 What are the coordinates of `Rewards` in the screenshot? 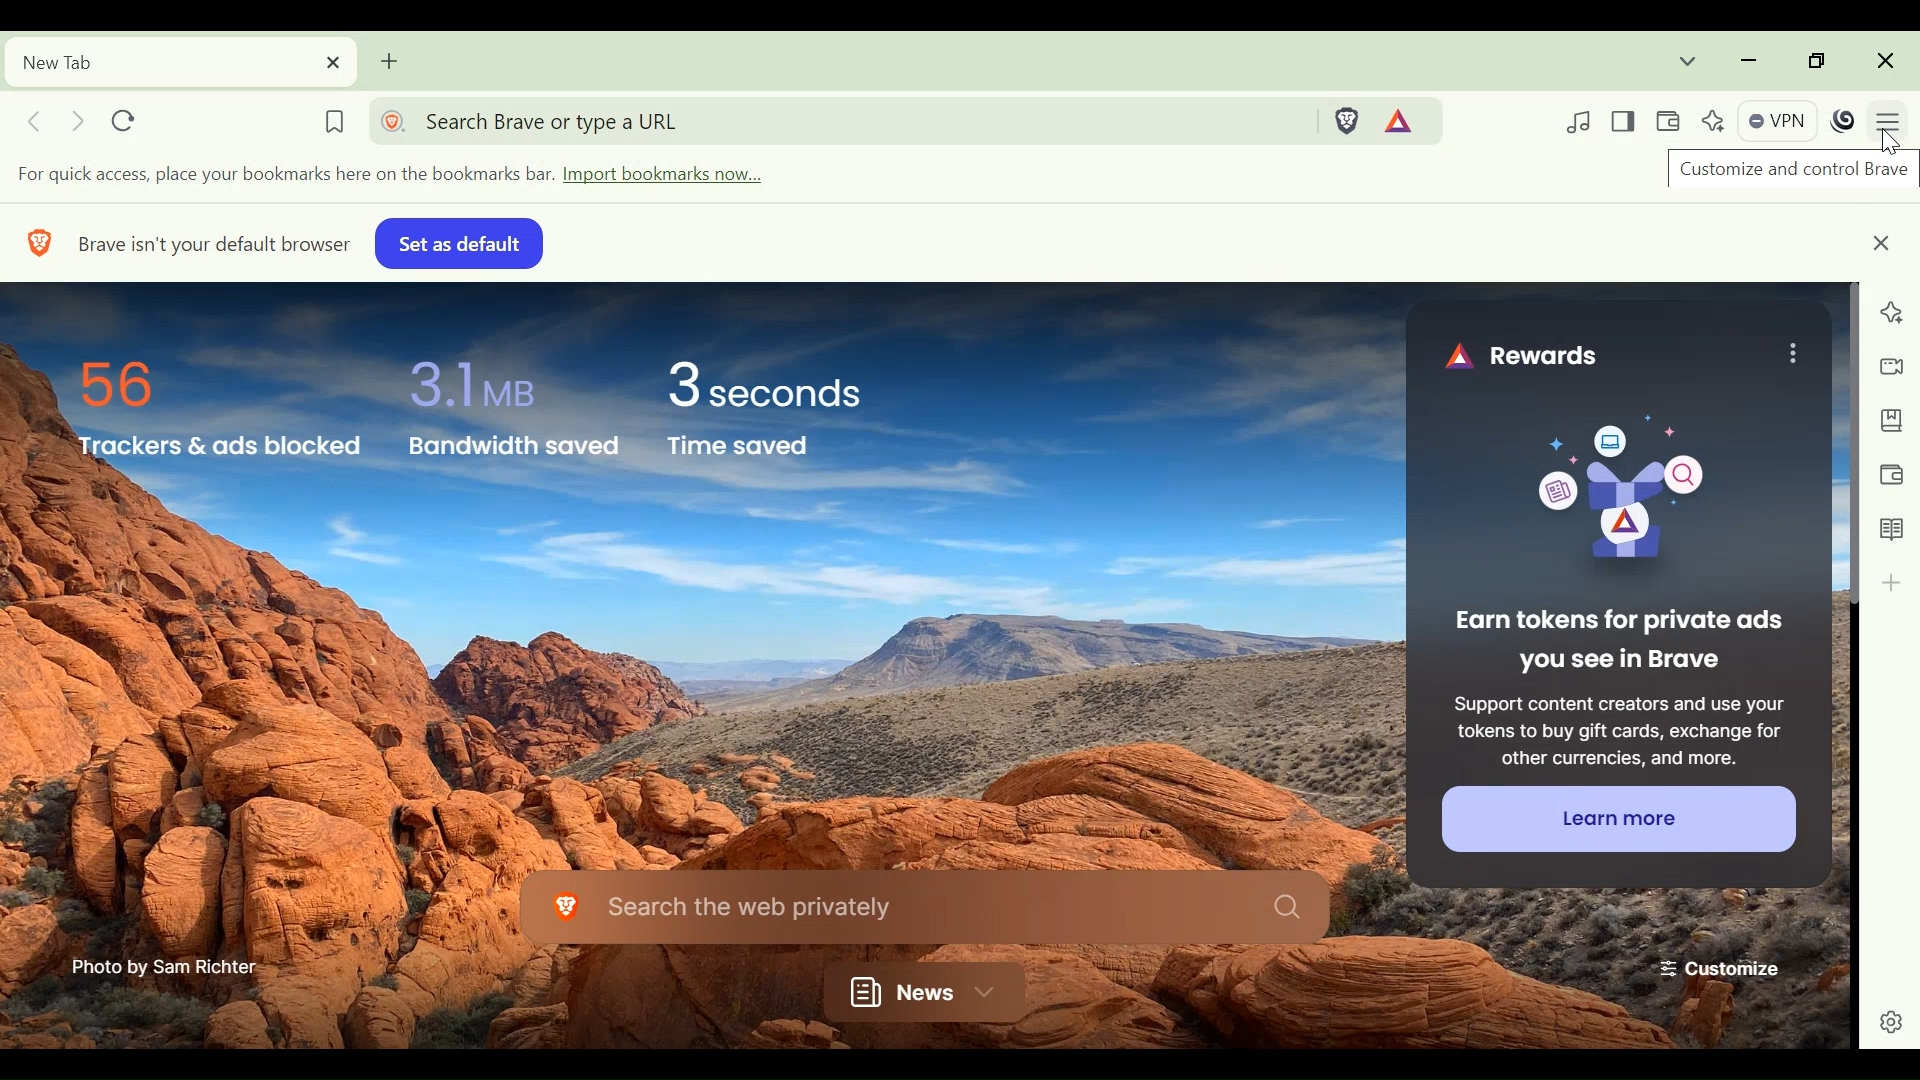 It's located at (1548, 359).